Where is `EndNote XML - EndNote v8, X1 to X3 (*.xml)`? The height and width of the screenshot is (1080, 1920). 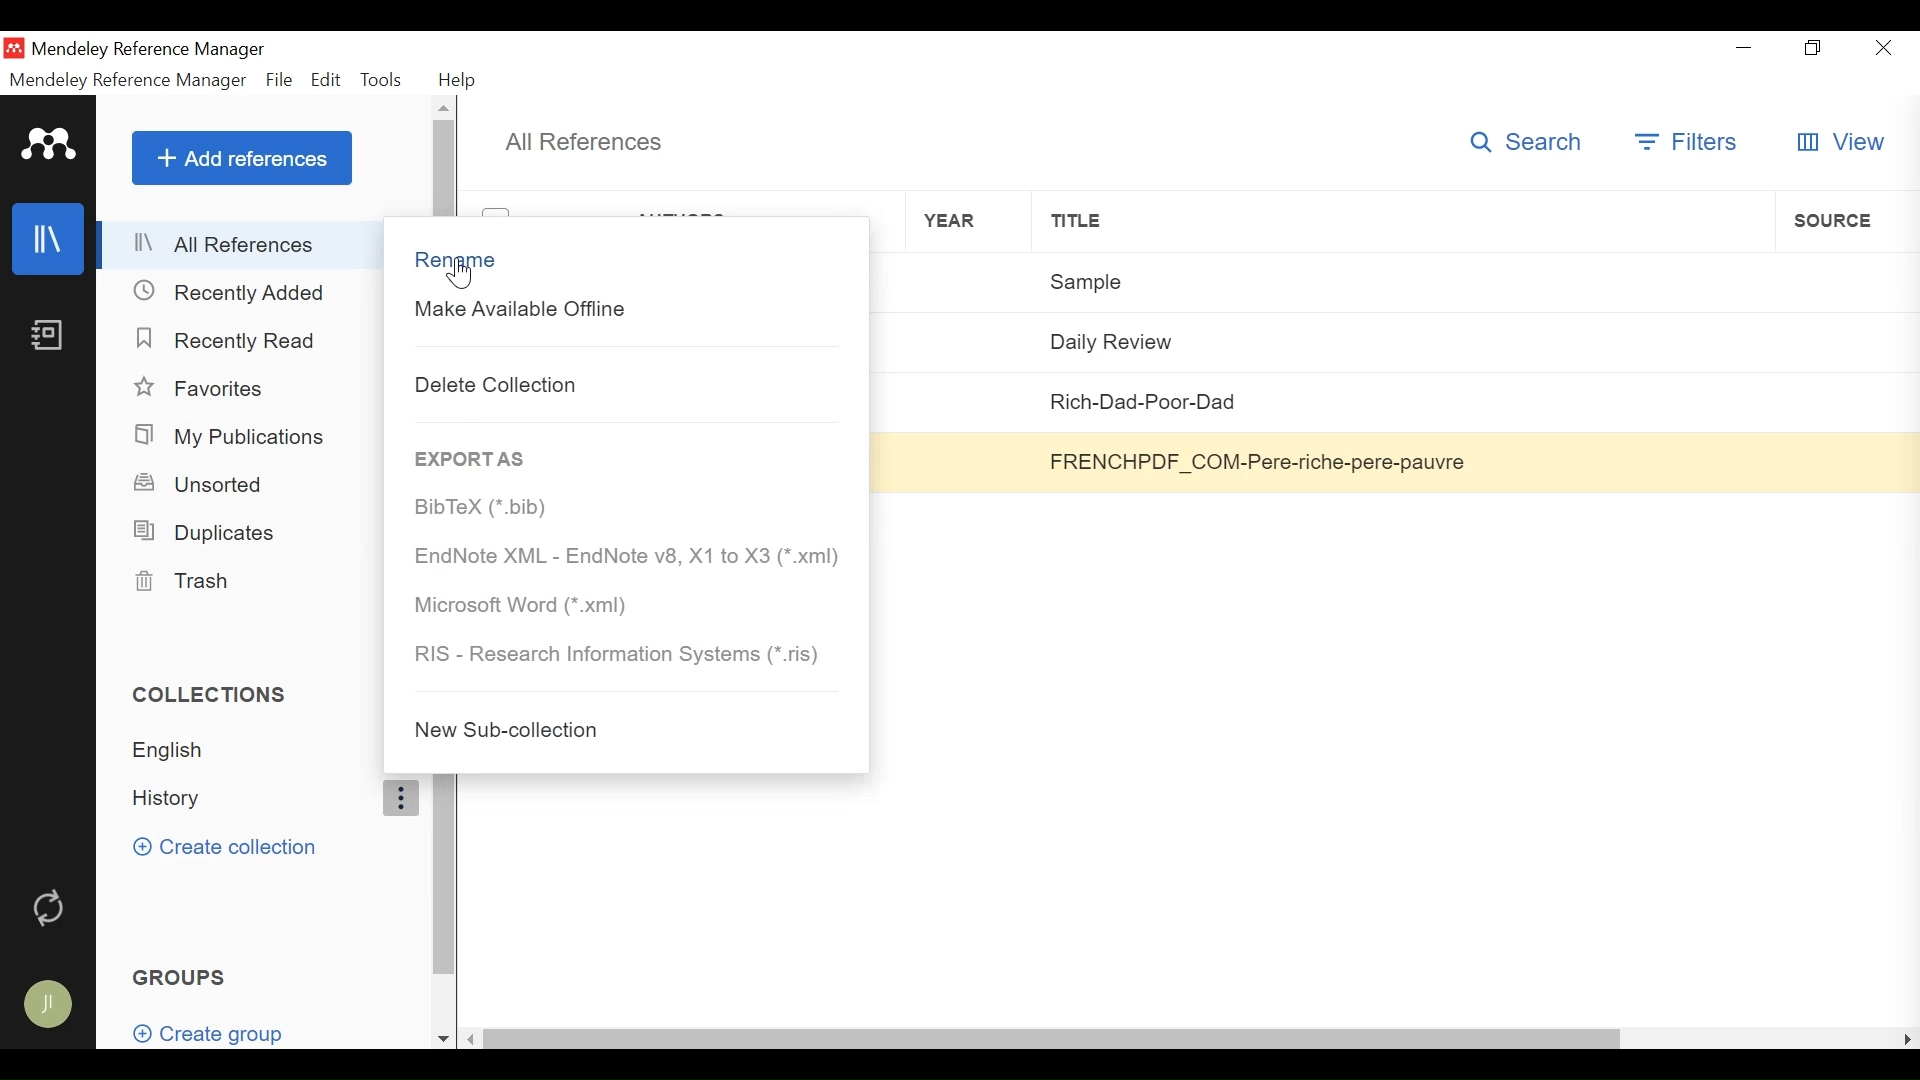 EndNote XML - EndNote v8, X1 to X3 (*.xml) is located at coordinates (625, 558).